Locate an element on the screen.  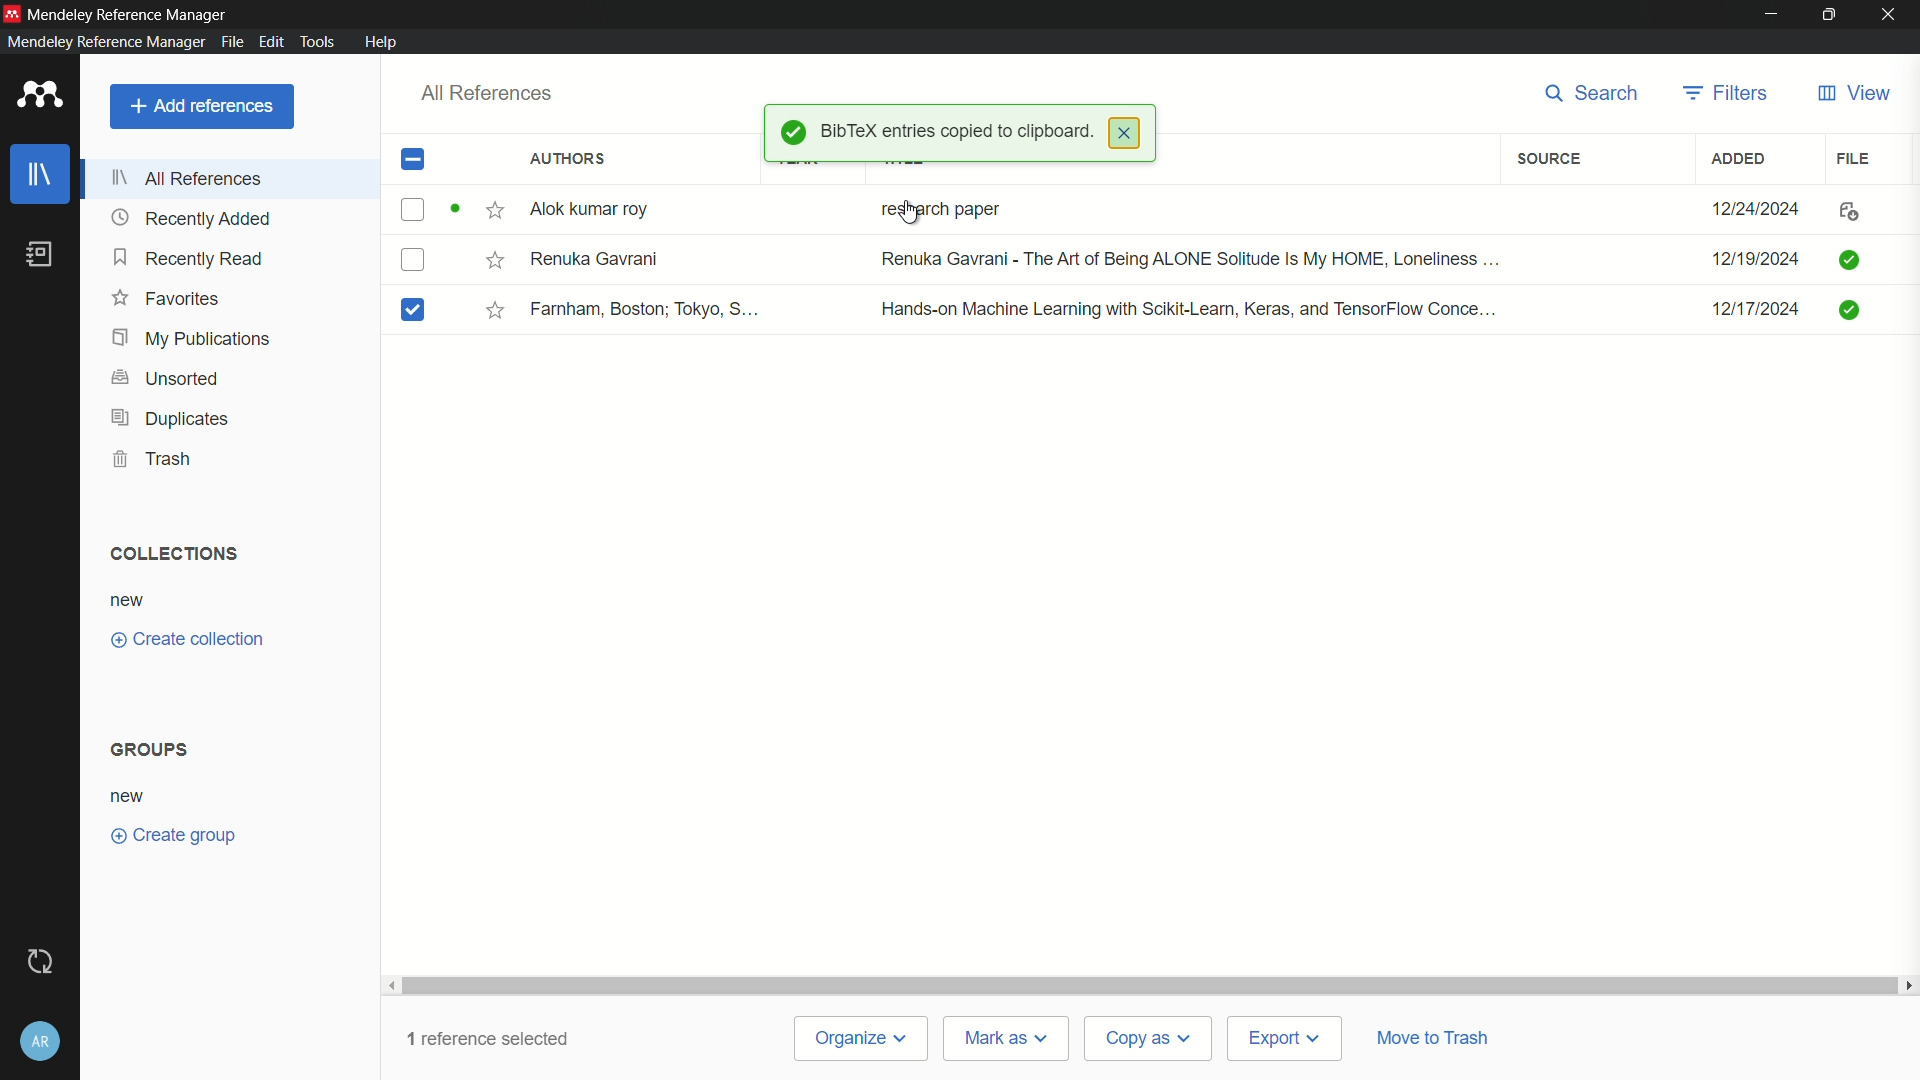
File is located at coordinates (1856, 209).